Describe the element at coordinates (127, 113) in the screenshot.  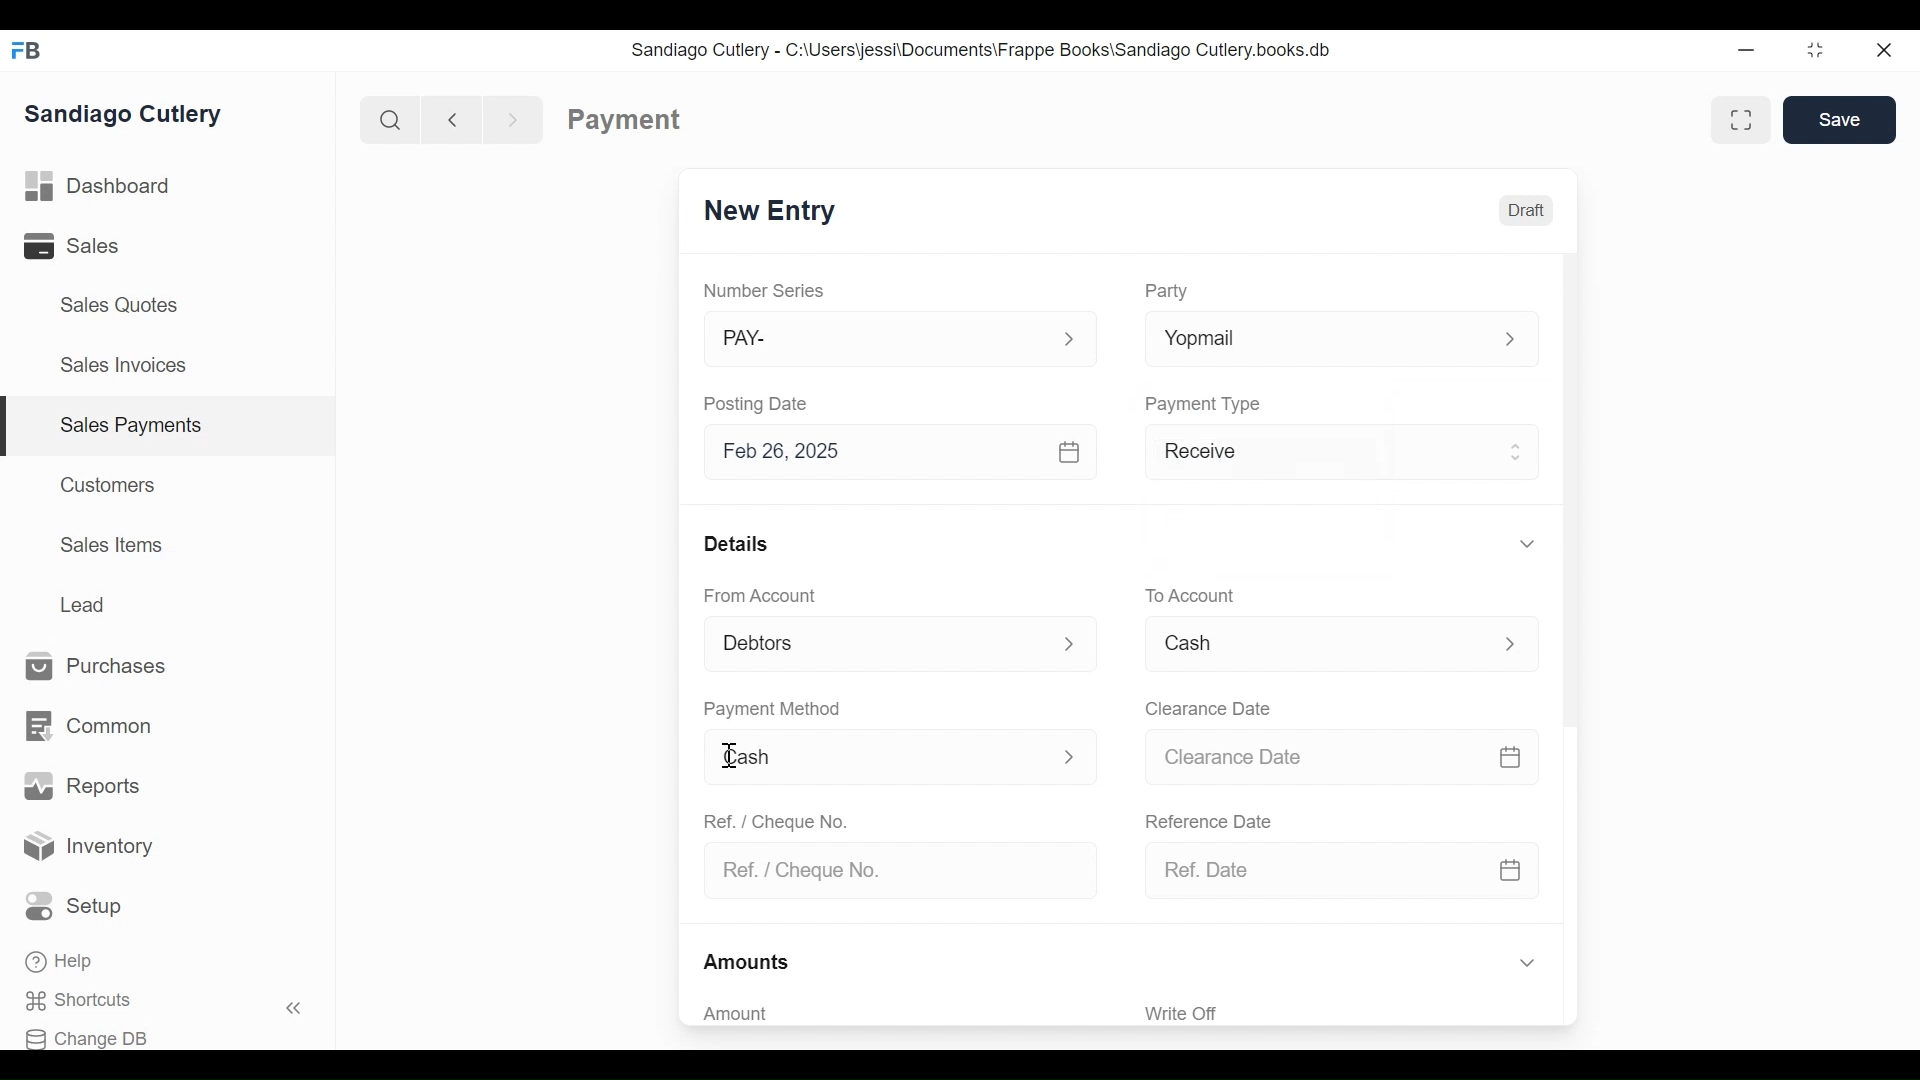
I see `Sandiago Cutlery` at that location.